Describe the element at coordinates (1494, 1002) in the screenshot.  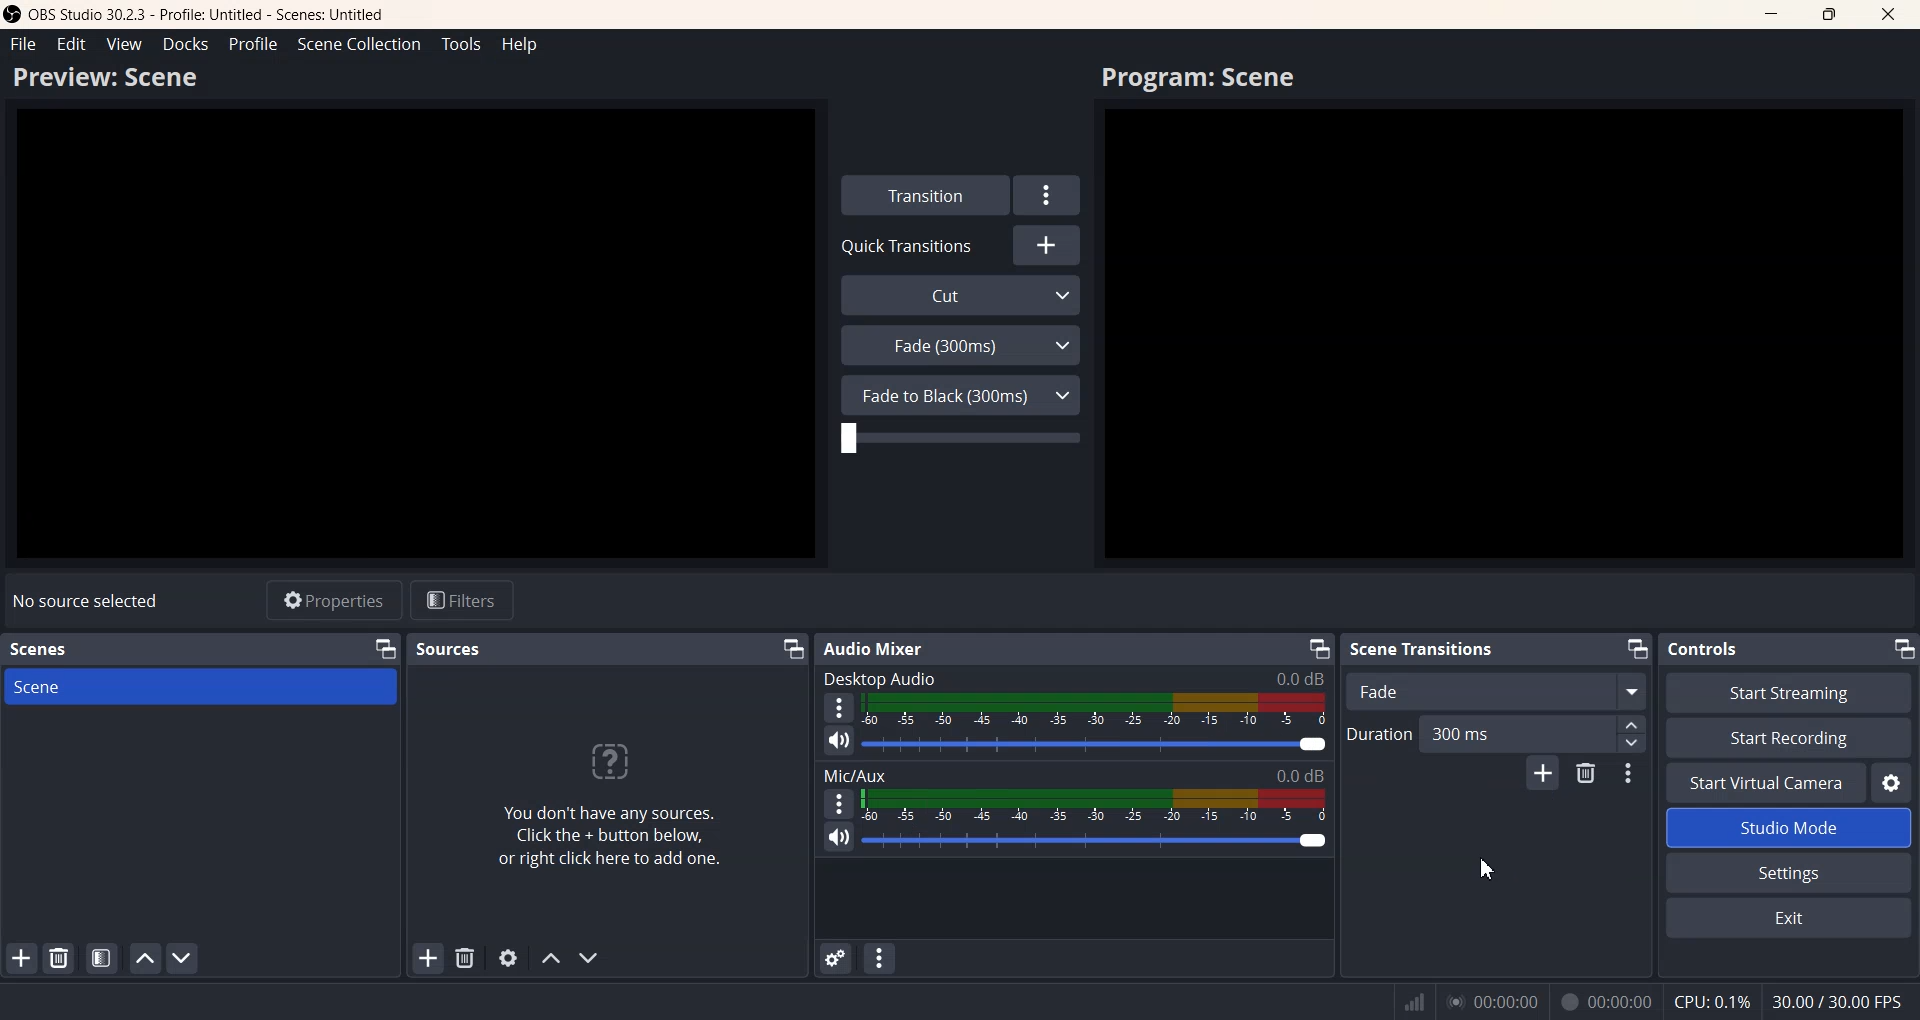
I see `00.00.00` at that location.